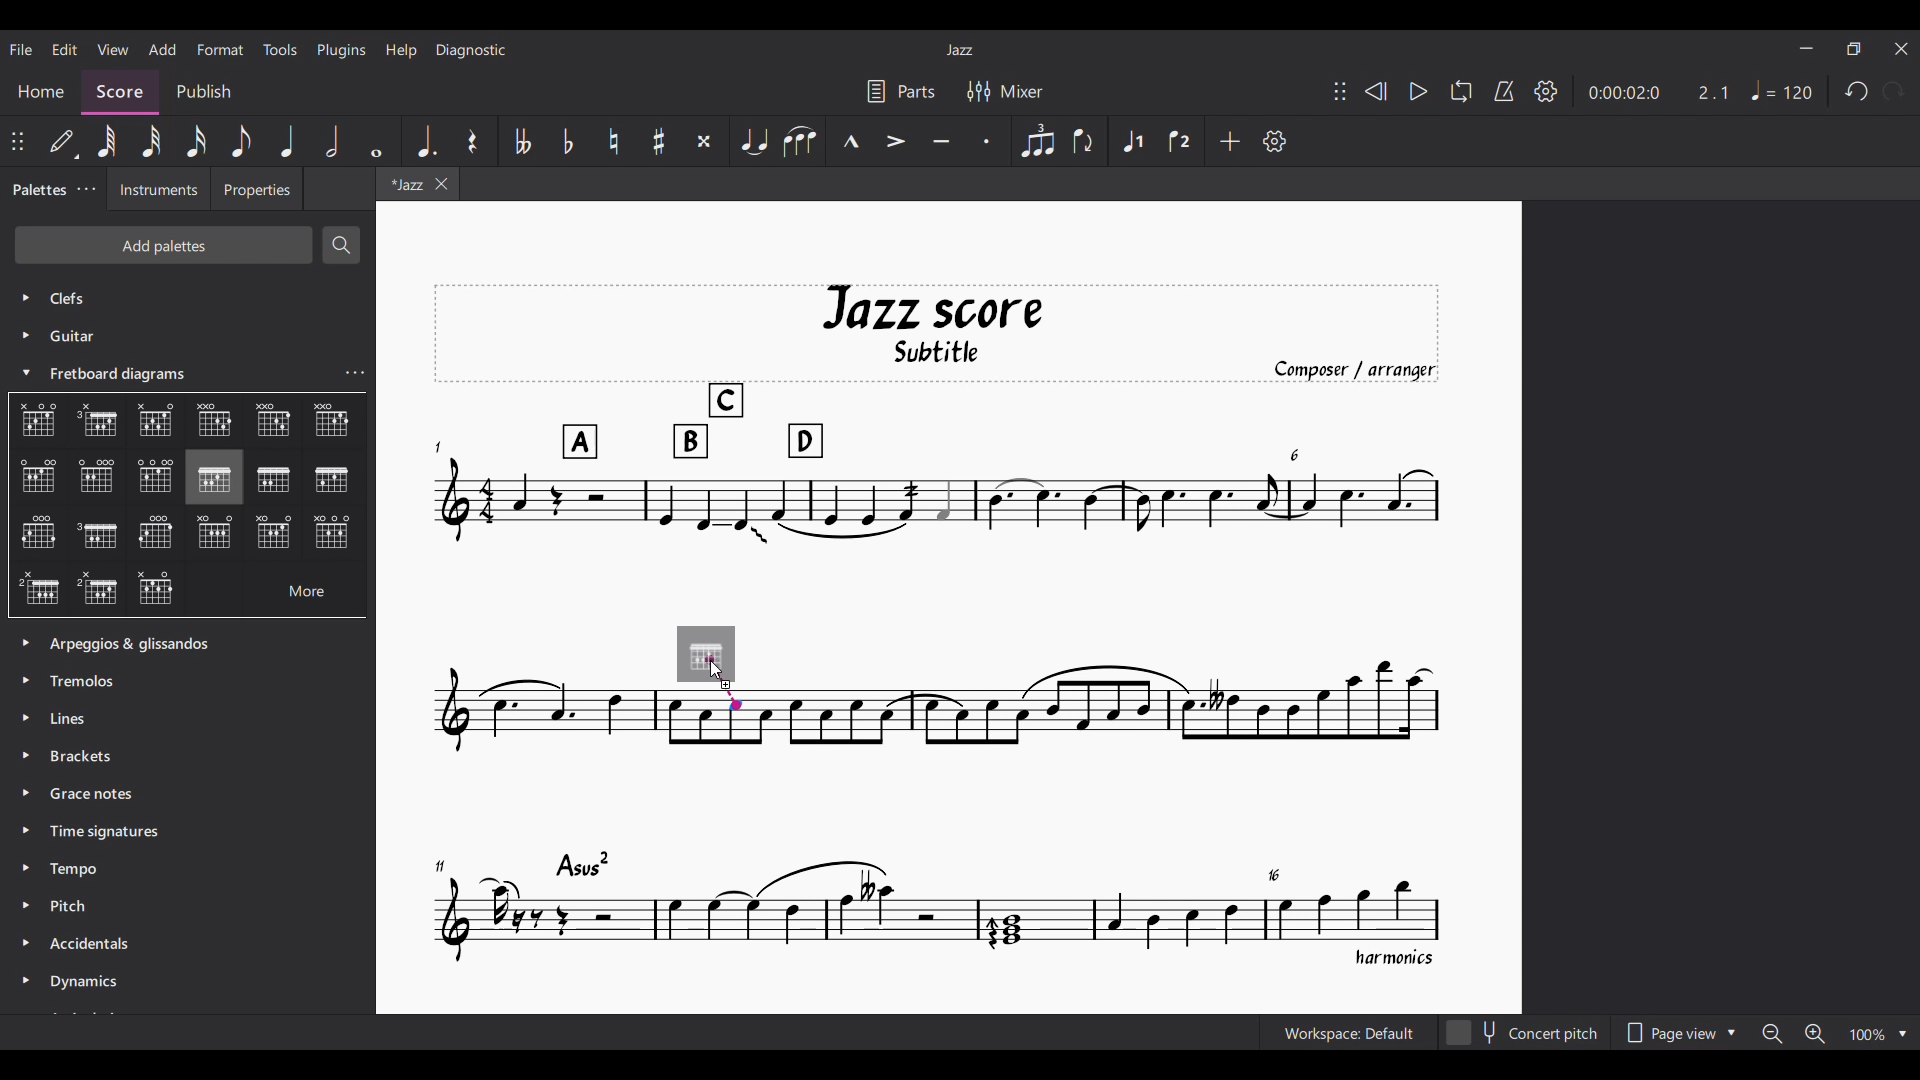 This screenshot has width=1920, height=1080. I want to click on tremolos, so click(91, 679).